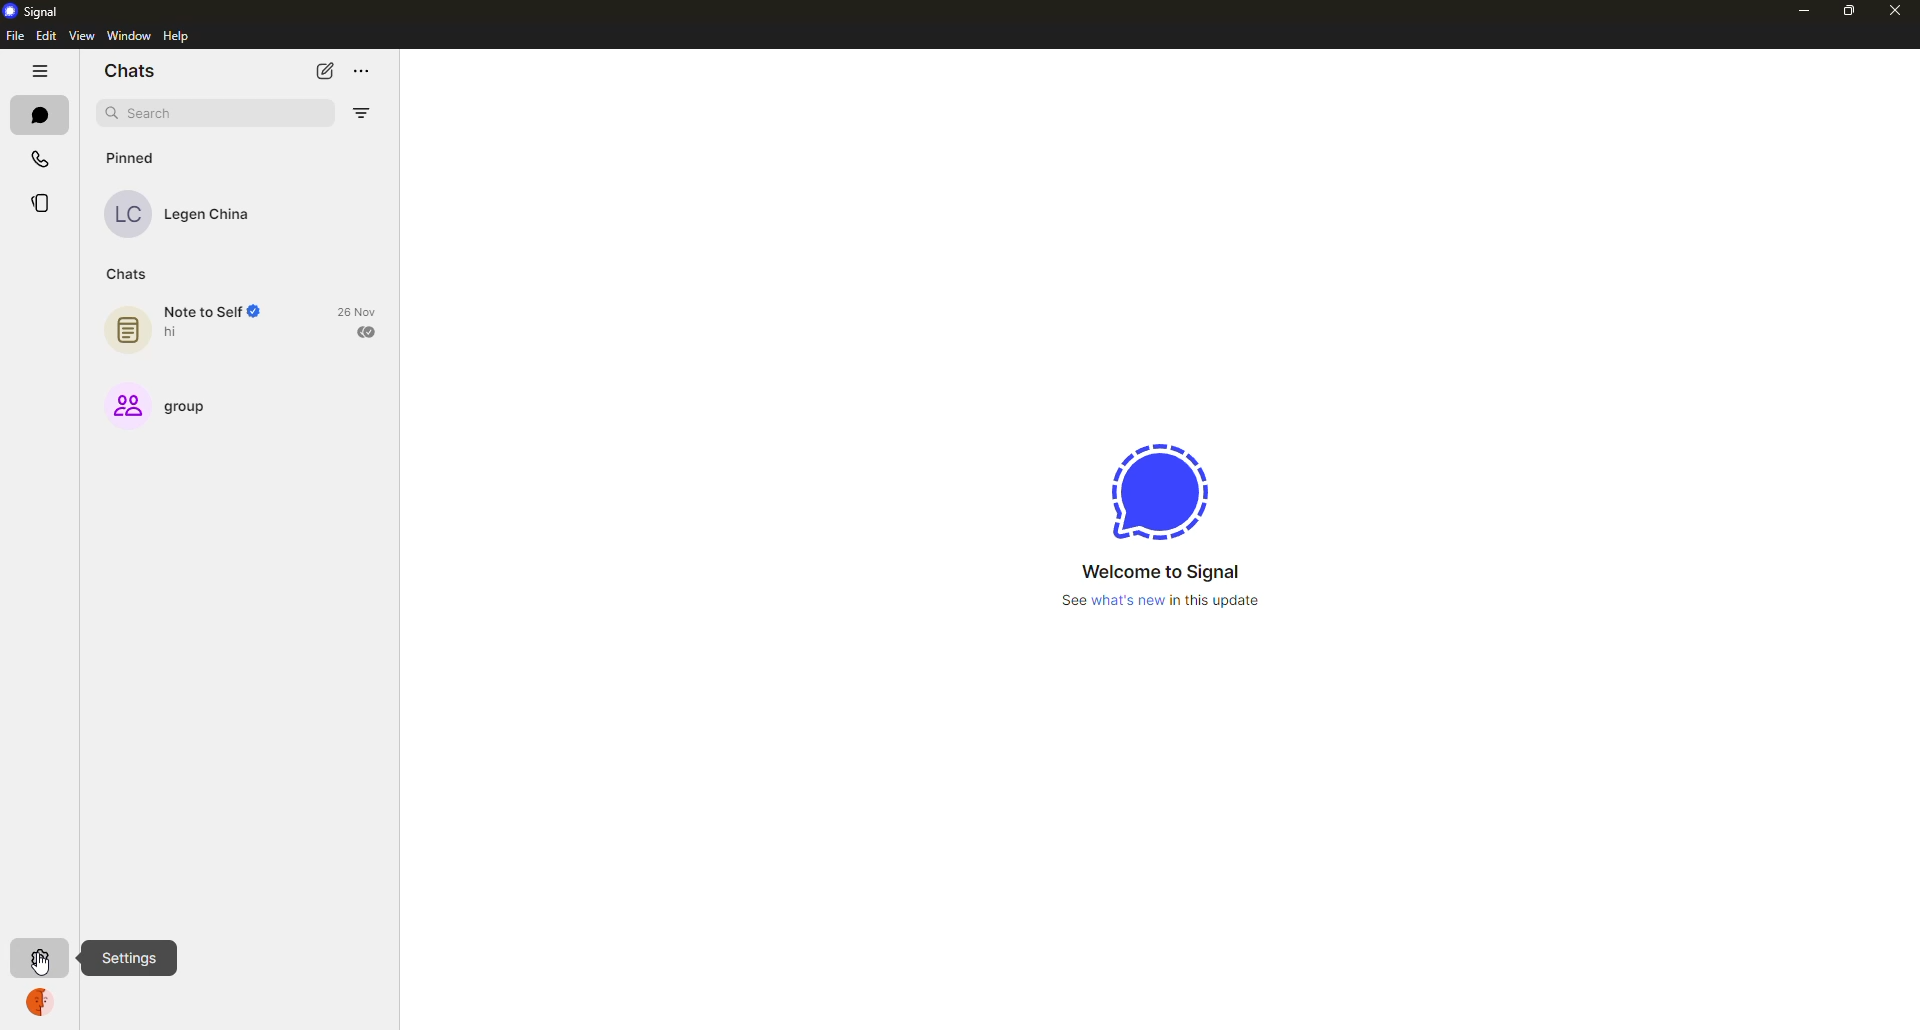 The width and height of the screenshot is (1920, 1030). I want to click on Mouse Cursor, so click(40, 966).